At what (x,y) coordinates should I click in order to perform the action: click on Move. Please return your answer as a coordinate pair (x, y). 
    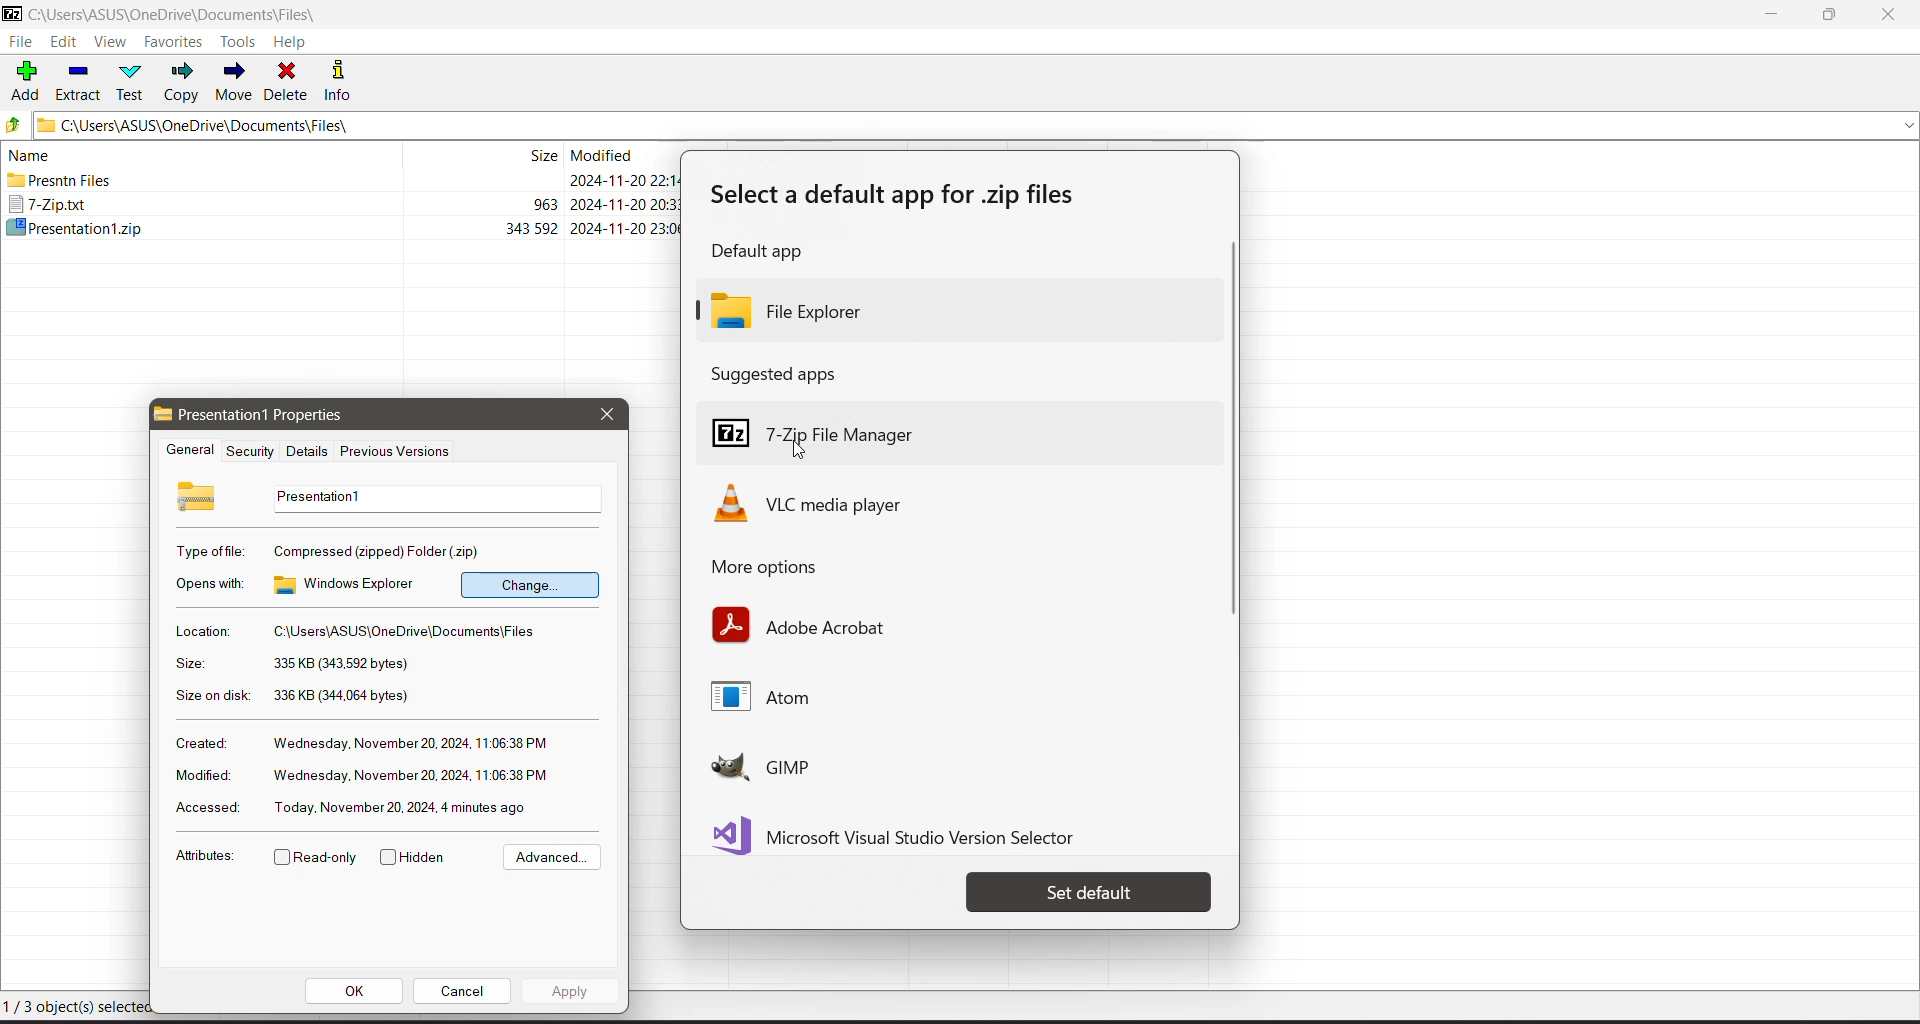
    Looking at the image, I should click on (234, 82).